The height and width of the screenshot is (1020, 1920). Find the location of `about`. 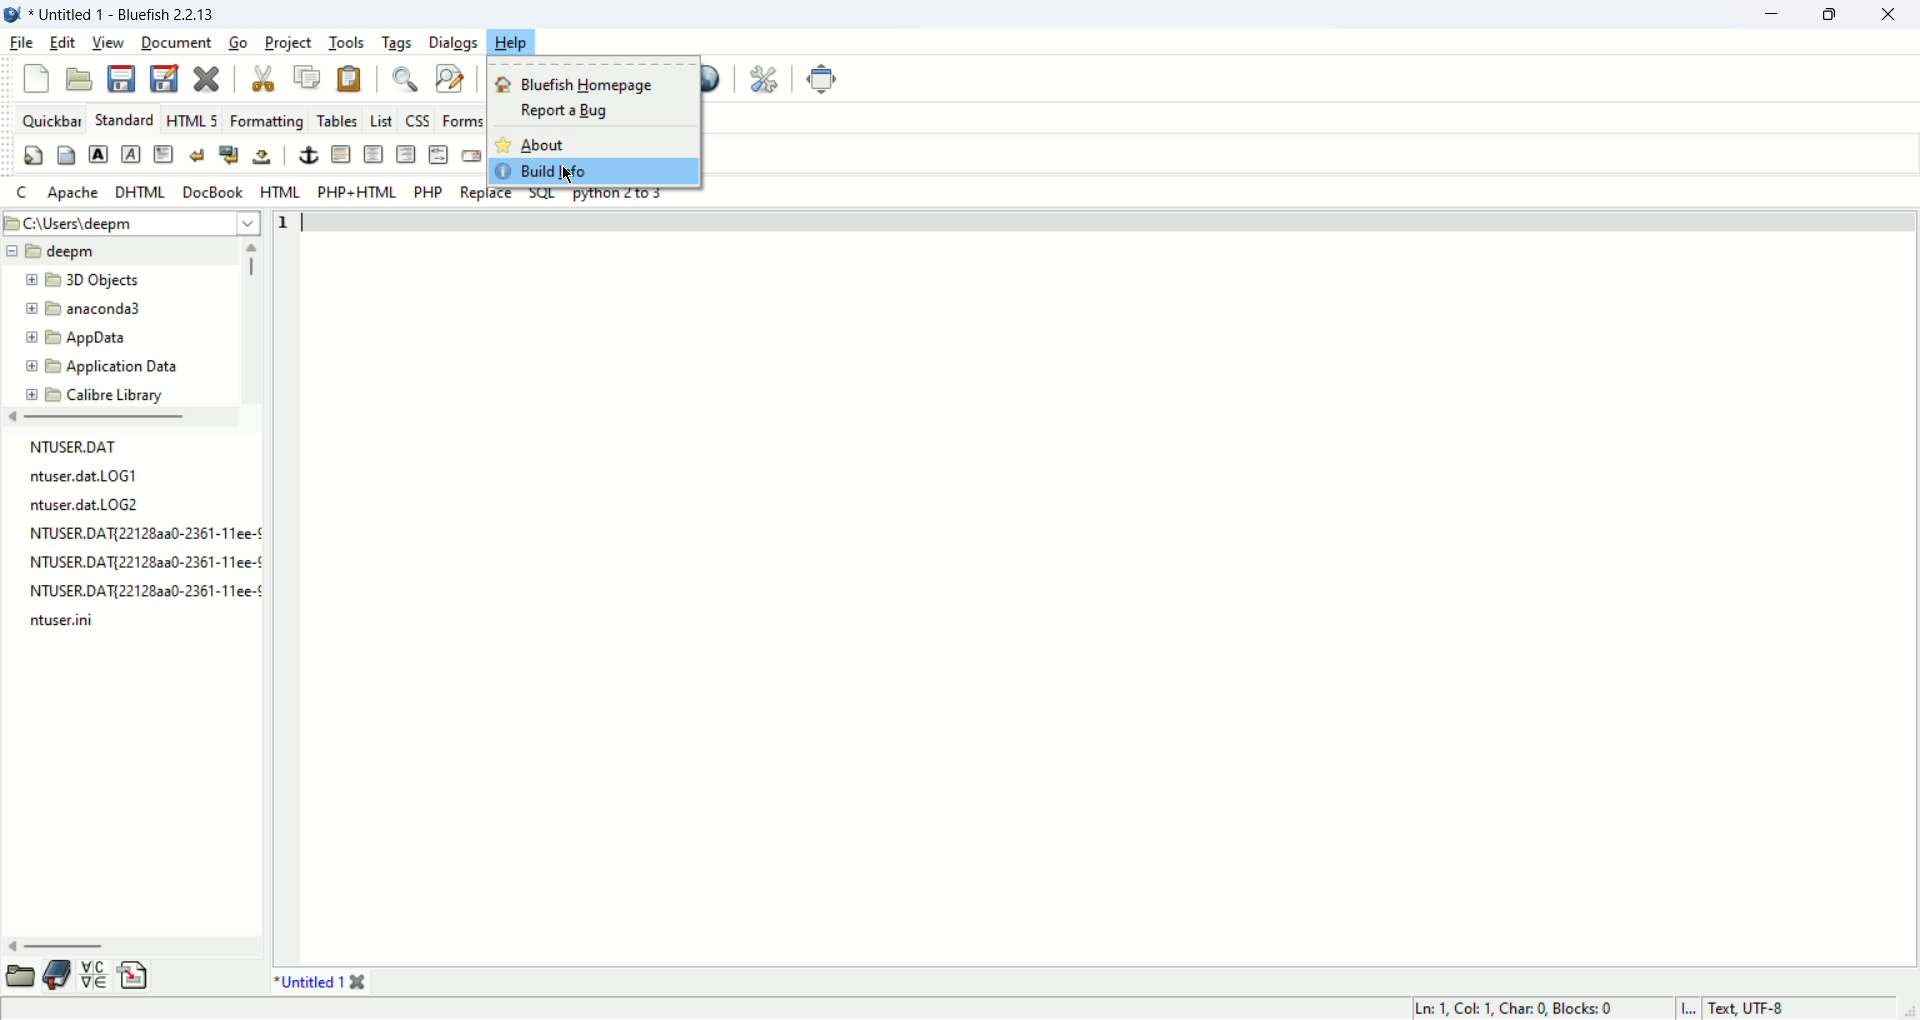

about is located at coordinates (549, 144).